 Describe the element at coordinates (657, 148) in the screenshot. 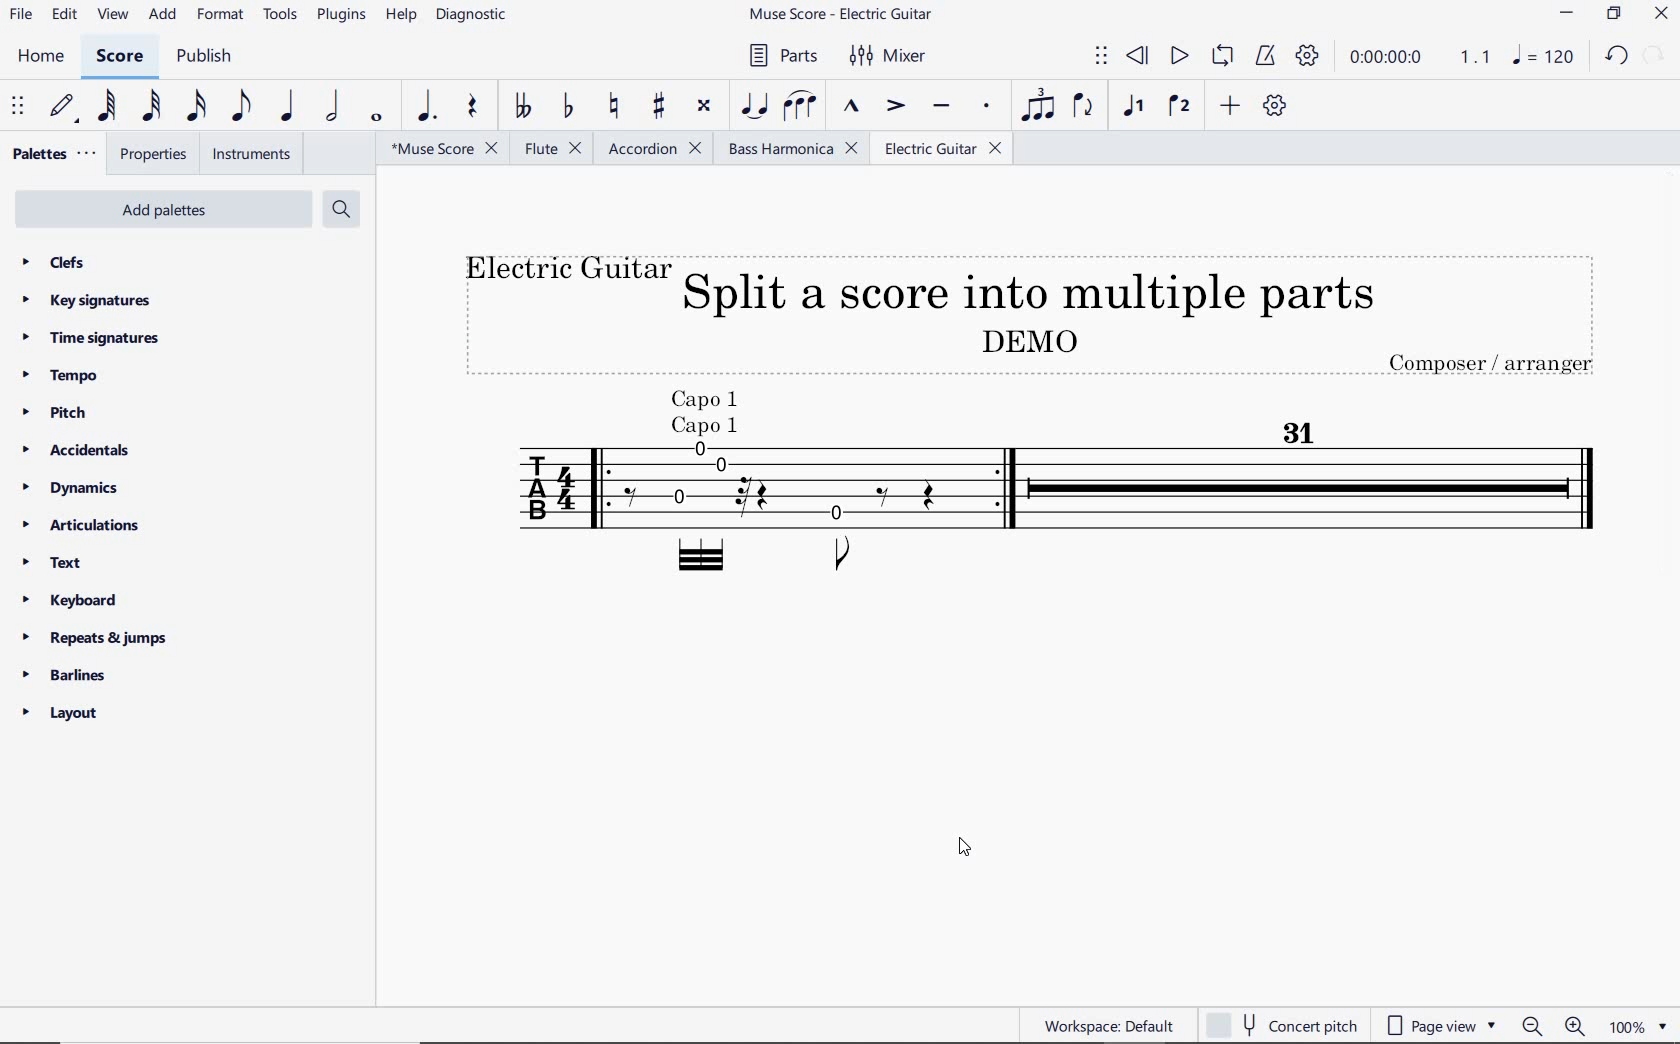

I see `Accordion (score split into multiple parts)` at that location.